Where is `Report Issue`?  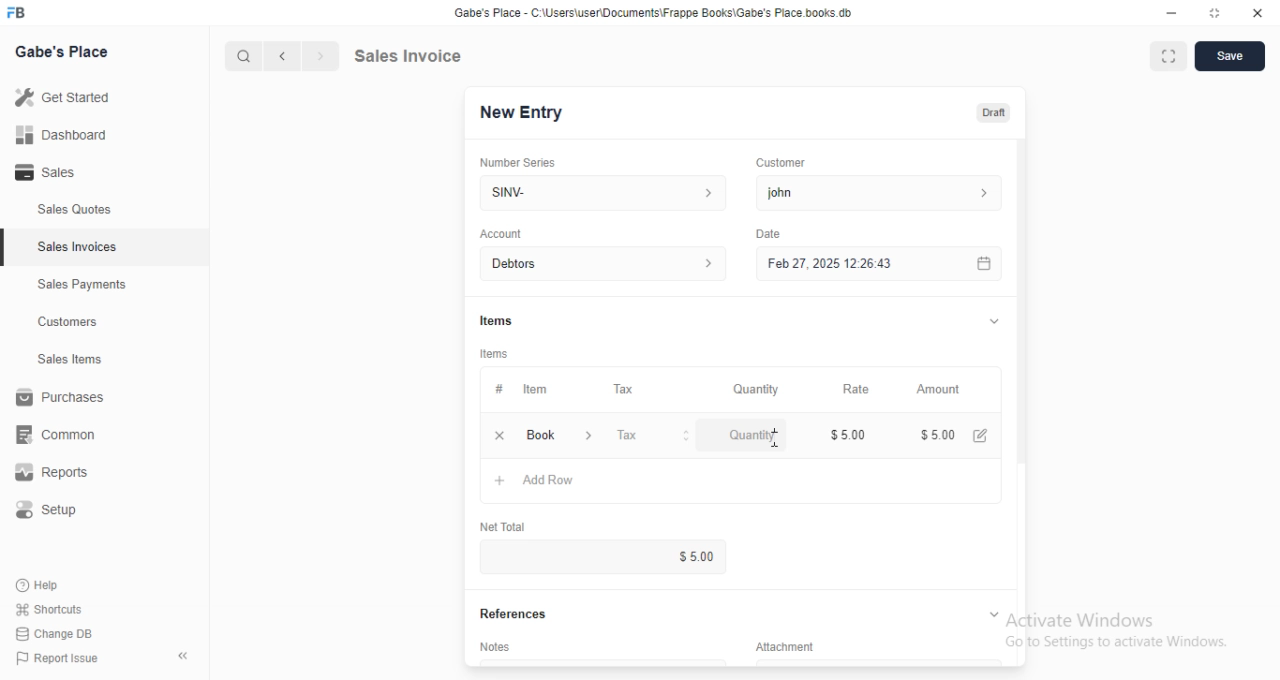 Report Issue is located at coordinates (61, 660).